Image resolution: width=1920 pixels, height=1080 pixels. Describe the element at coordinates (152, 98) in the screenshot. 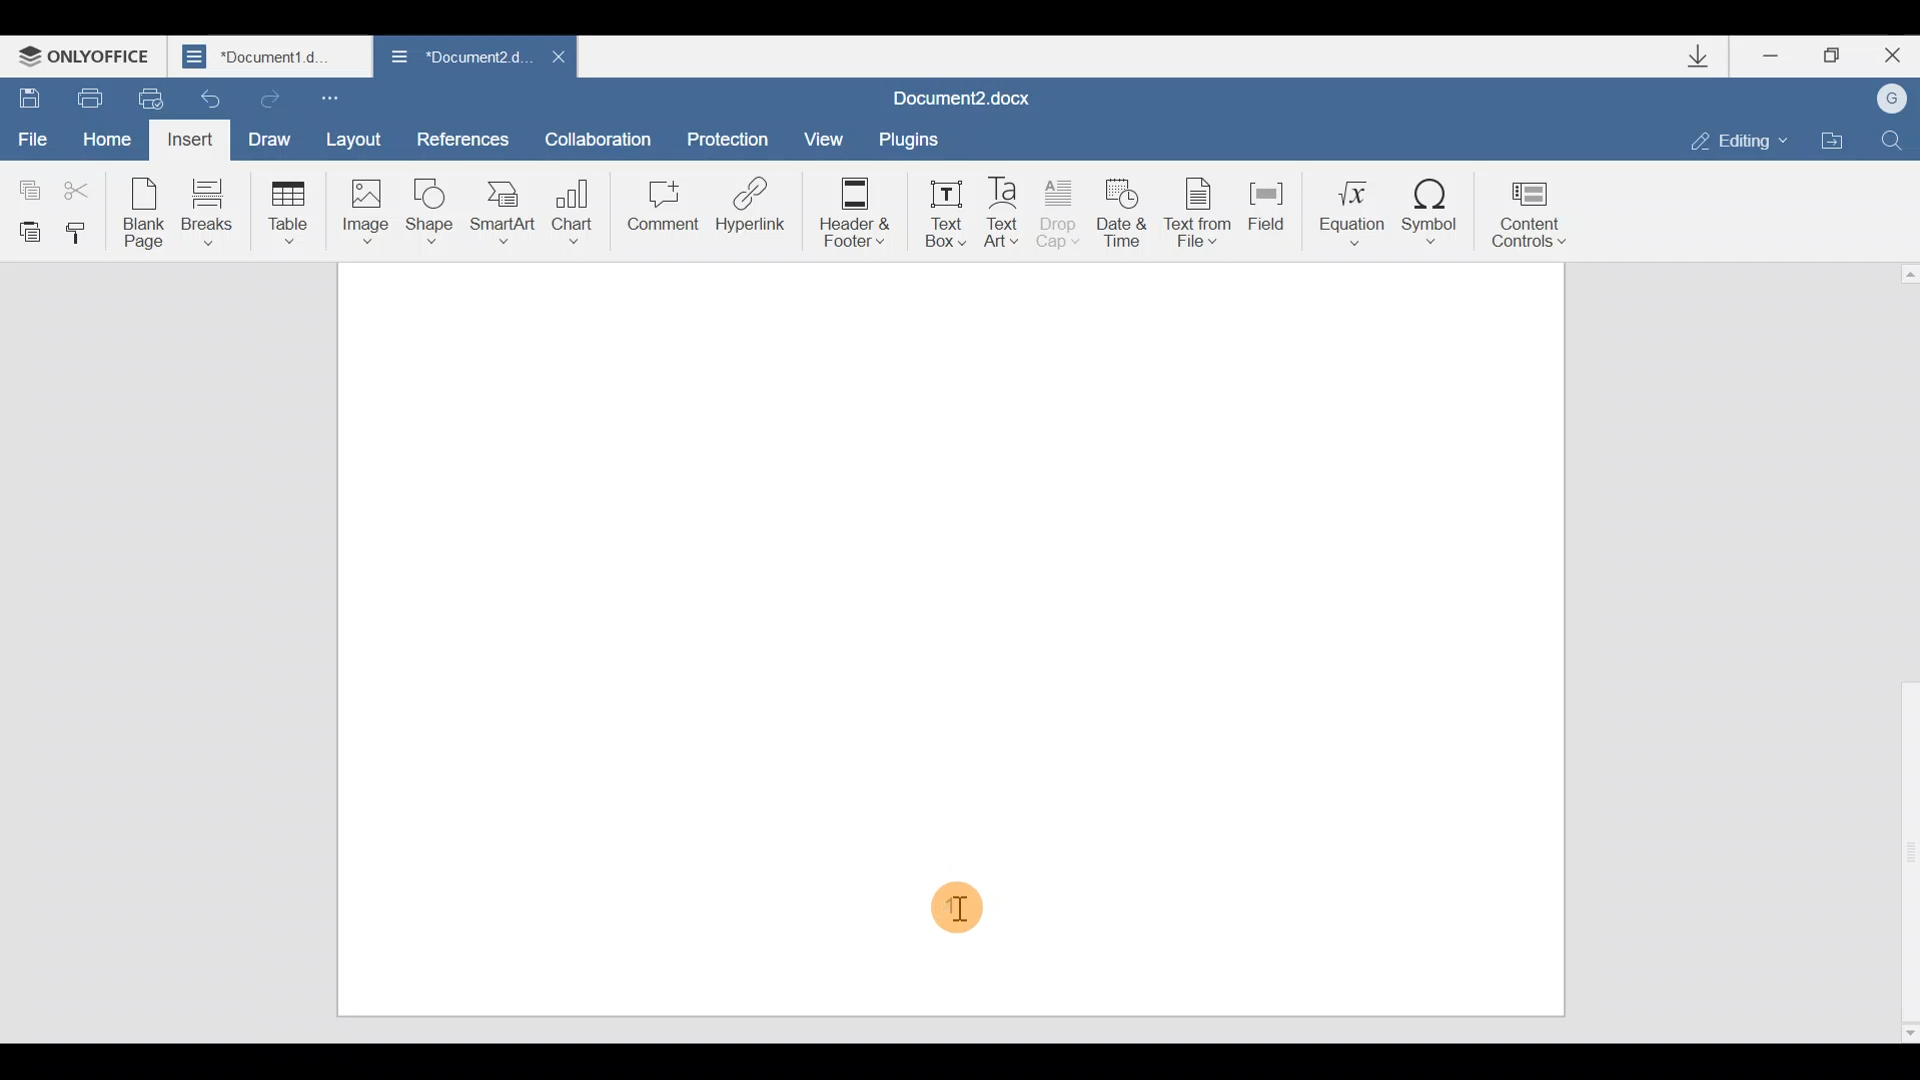

I see `Quick print` at that location.